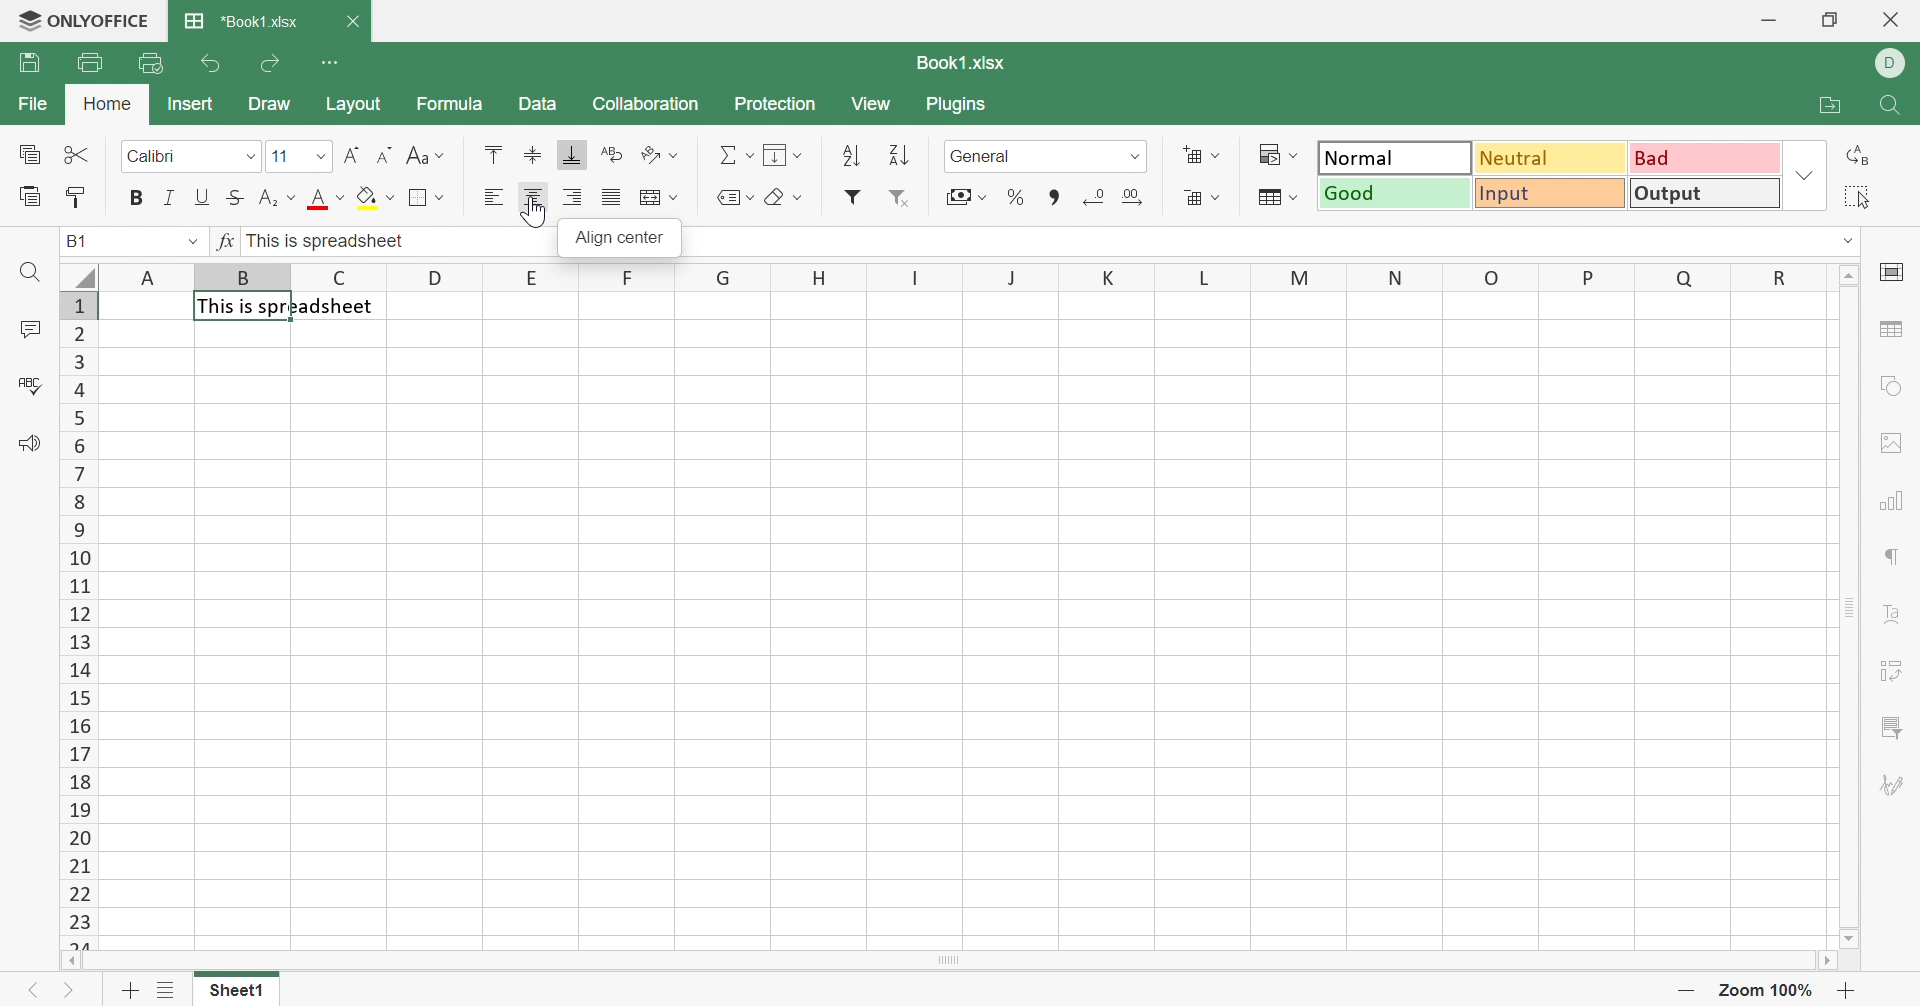  What do you see at coordinates (279, 155) in the screenshot?
I see `11` at bounding box center [279, 155].